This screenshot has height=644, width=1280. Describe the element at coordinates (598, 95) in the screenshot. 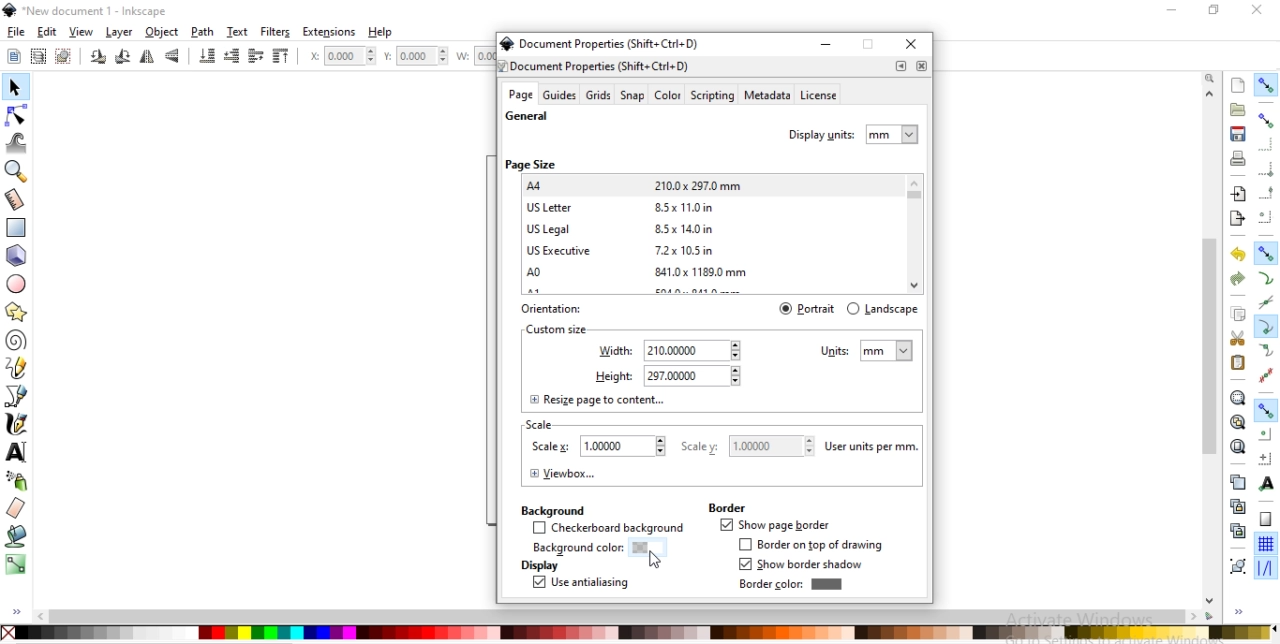

I see `grids` at that location.